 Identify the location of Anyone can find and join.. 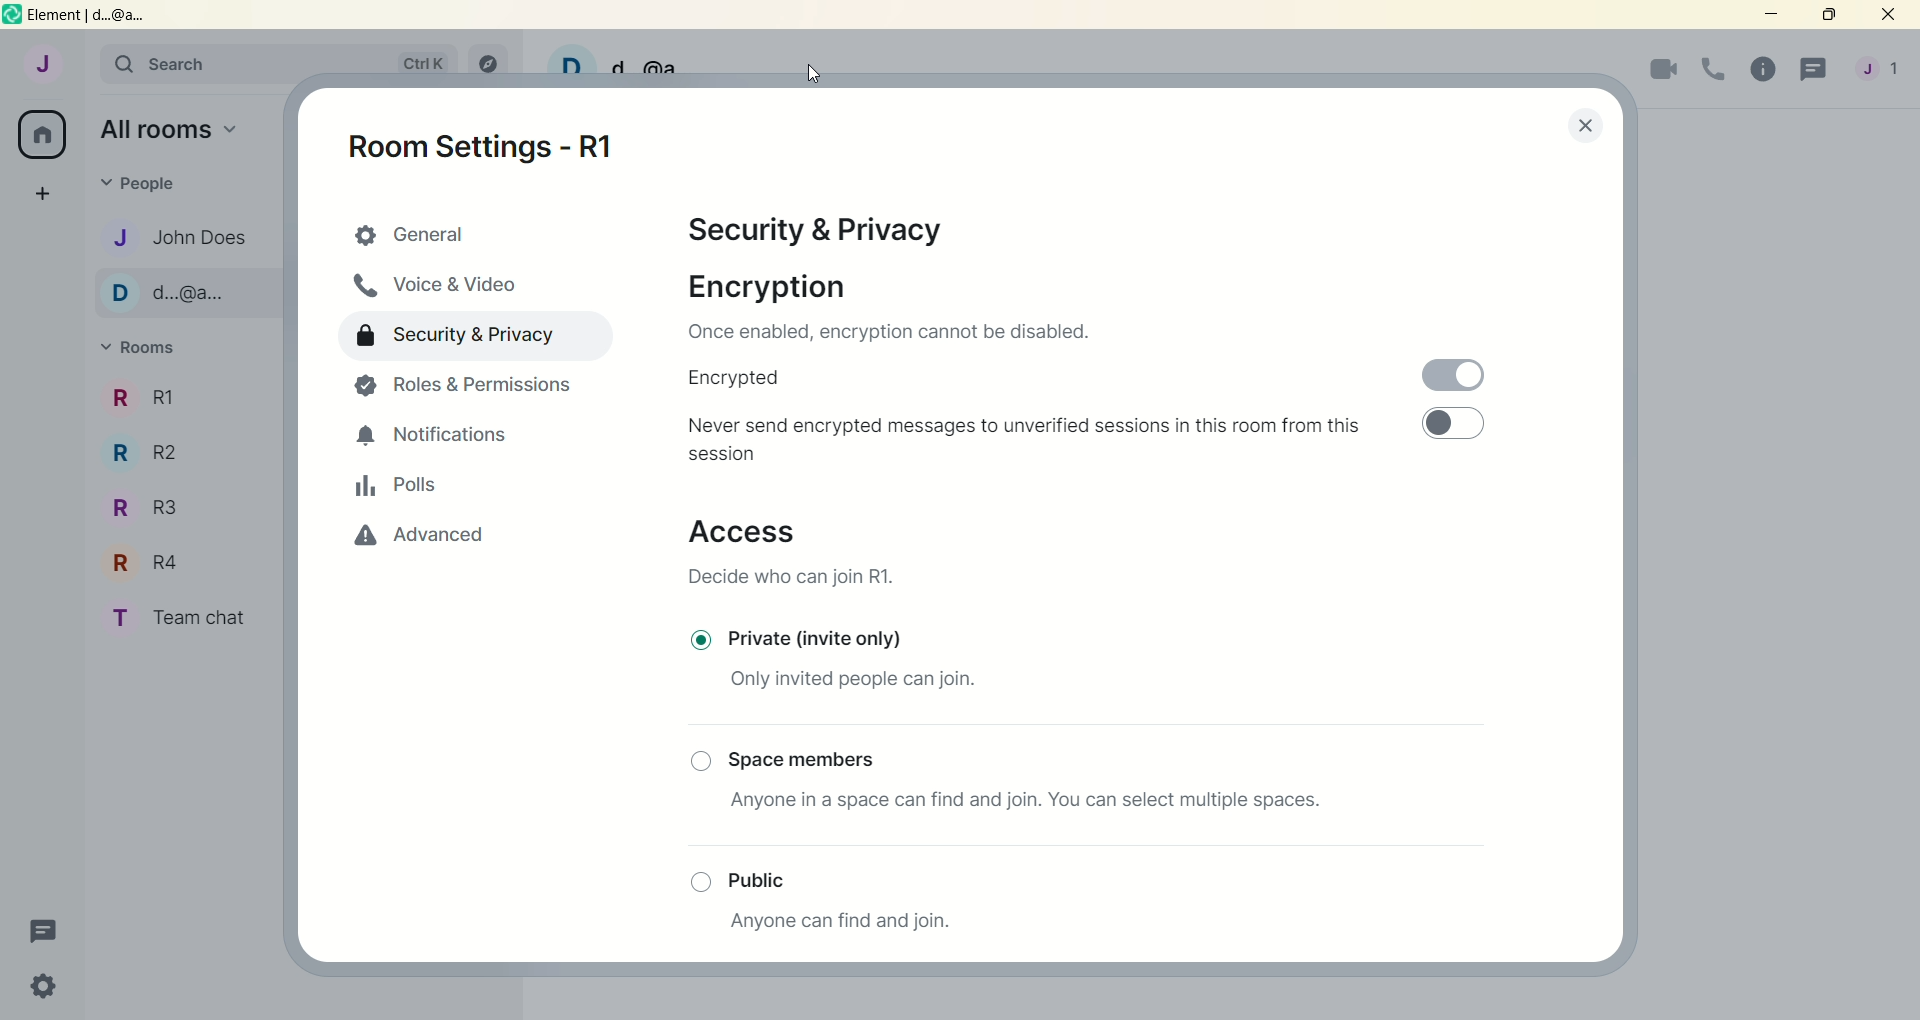
(872, 925).